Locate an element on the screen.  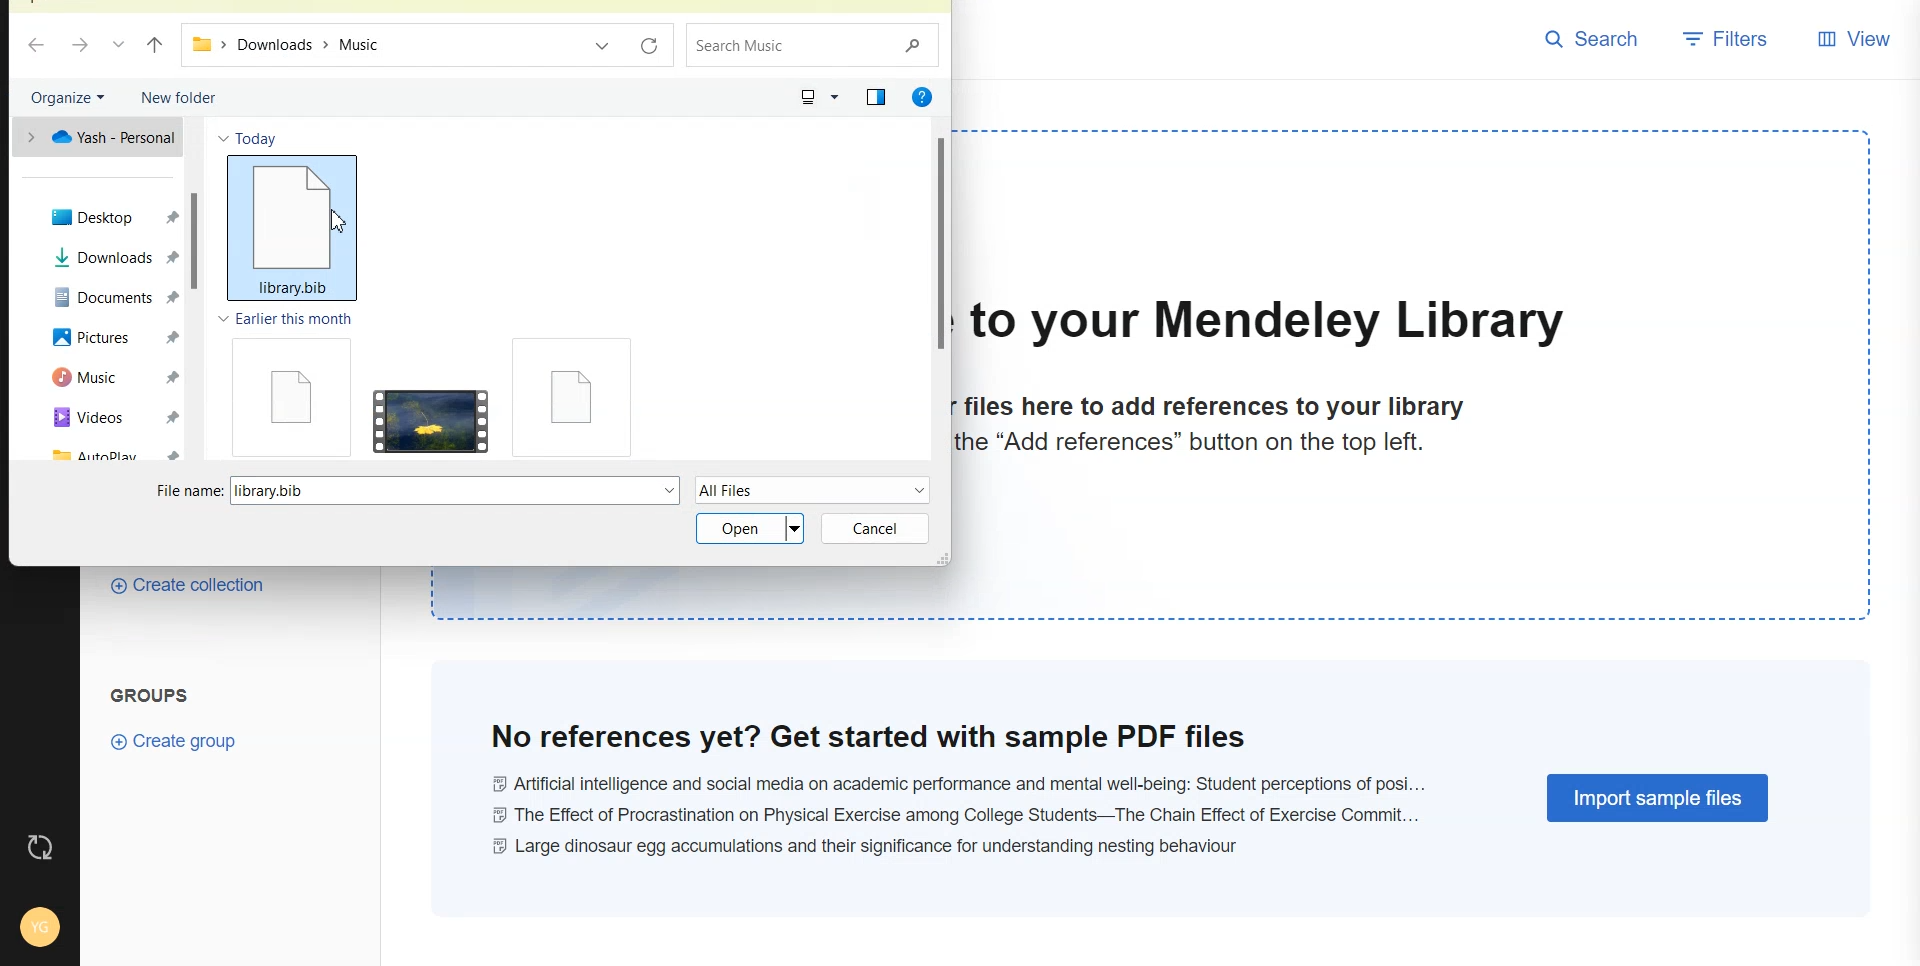
File name is located at coordinates (186, 491).